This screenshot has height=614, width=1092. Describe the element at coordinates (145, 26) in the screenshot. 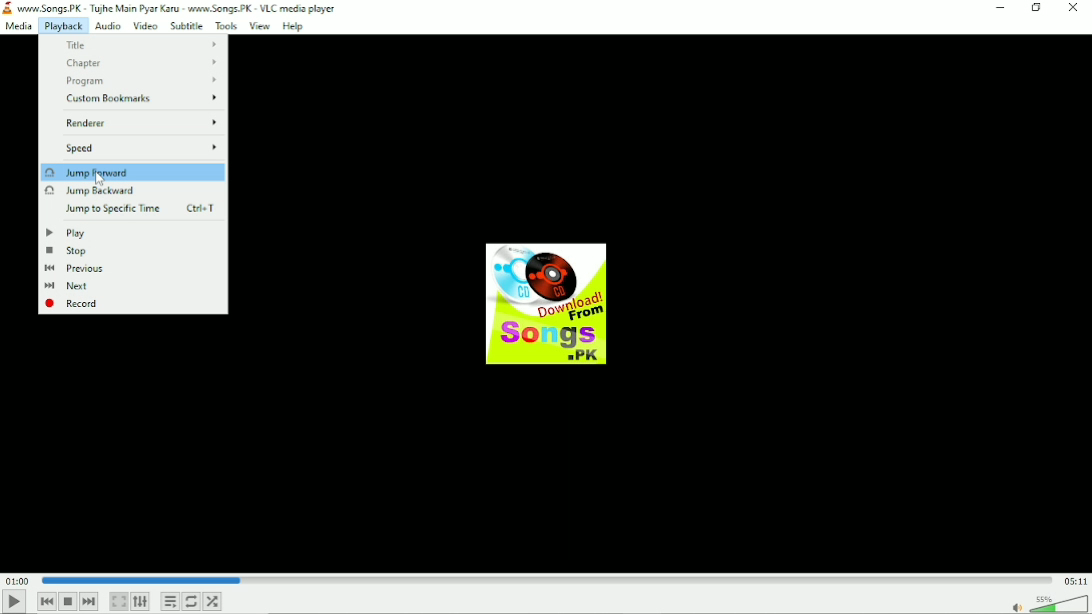

I see `Video` at that location.